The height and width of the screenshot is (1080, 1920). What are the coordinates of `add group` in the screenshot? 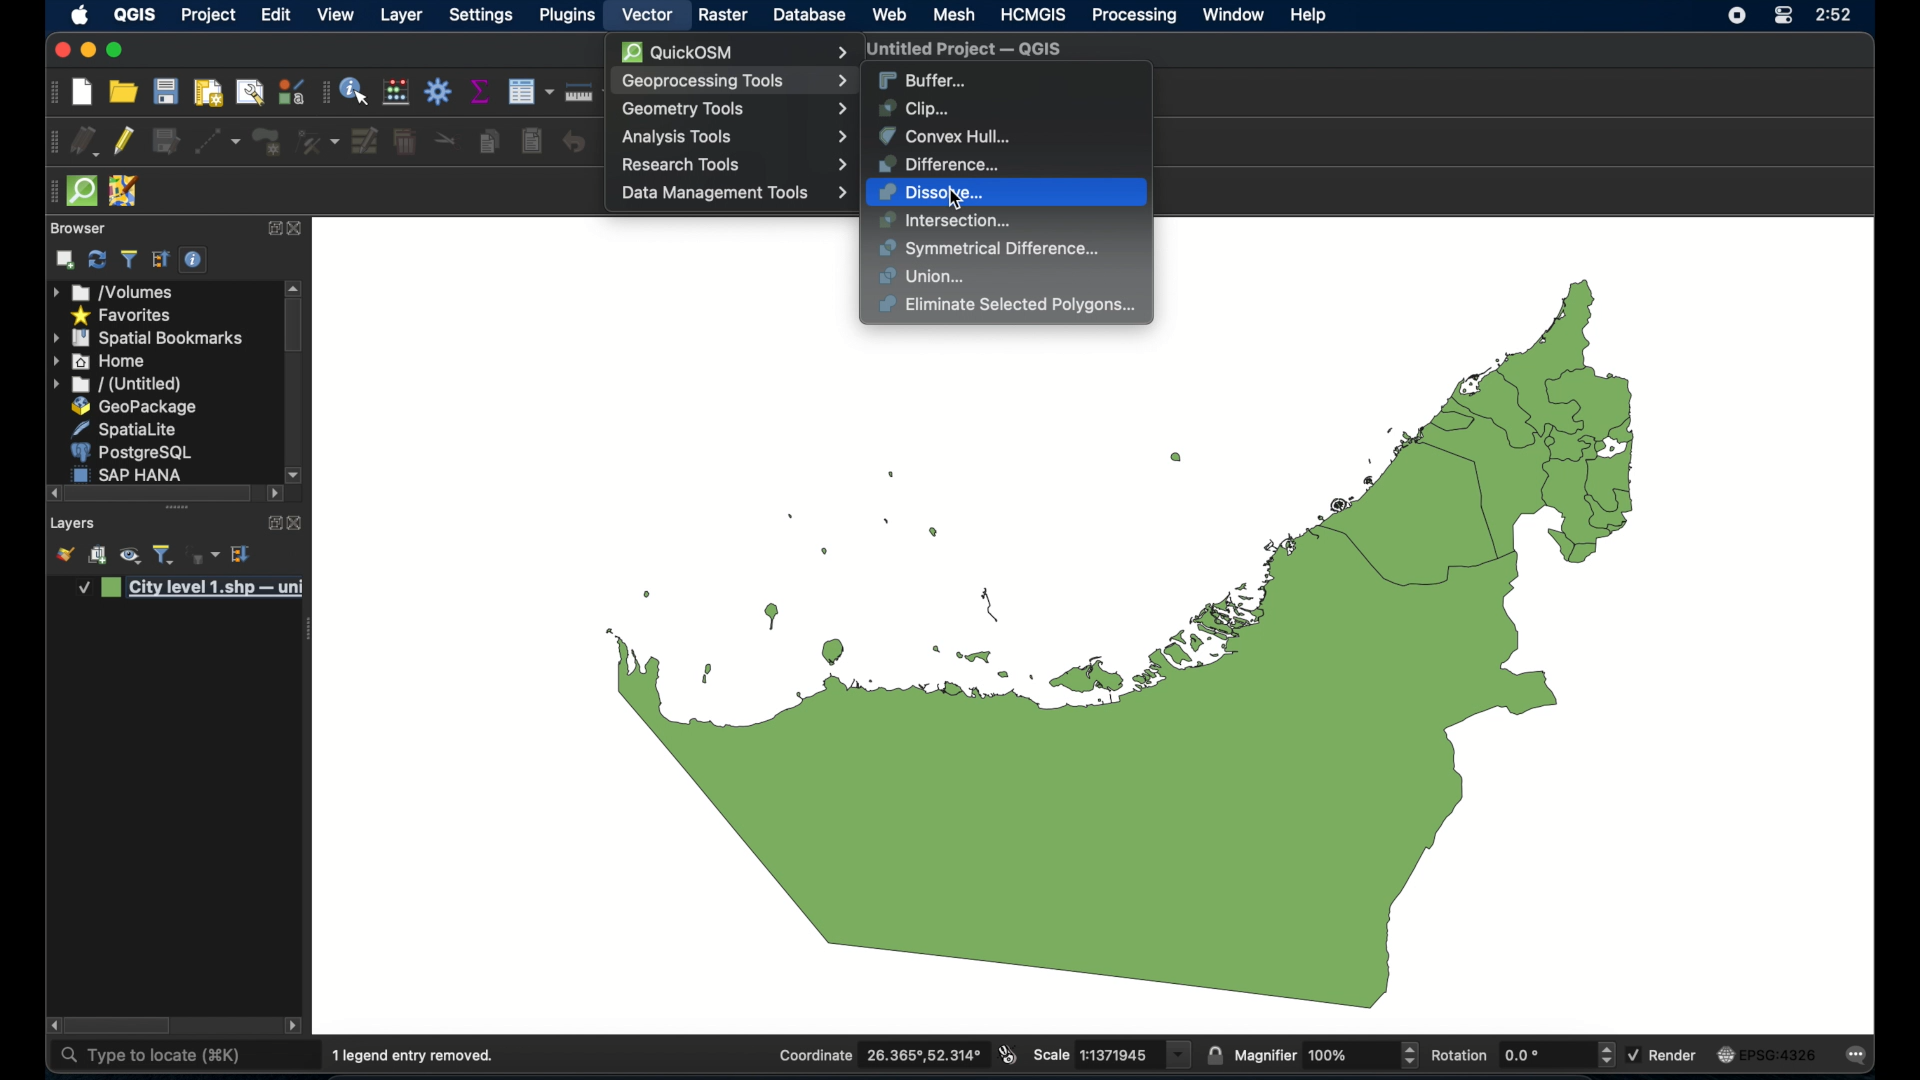 It's located at (98, 556).